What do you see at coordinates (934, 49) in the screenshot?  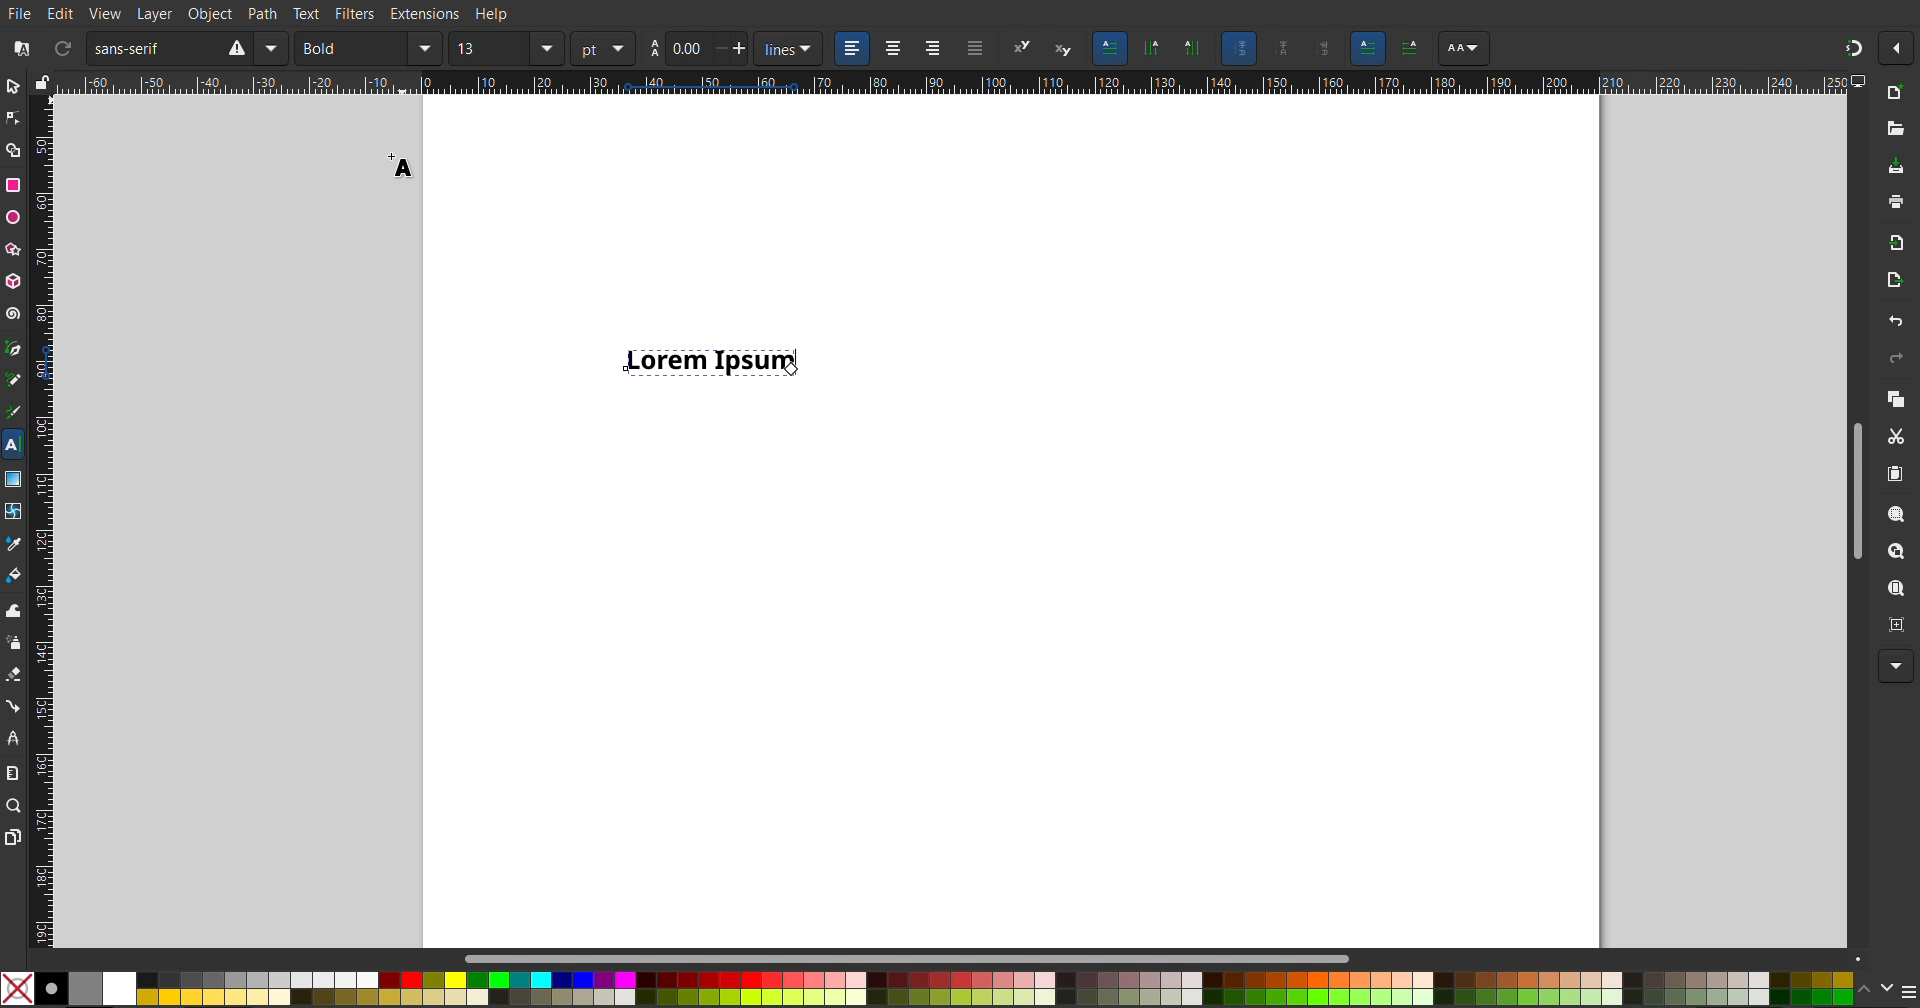 I see `Right Align` at bounding box center [934, 49].